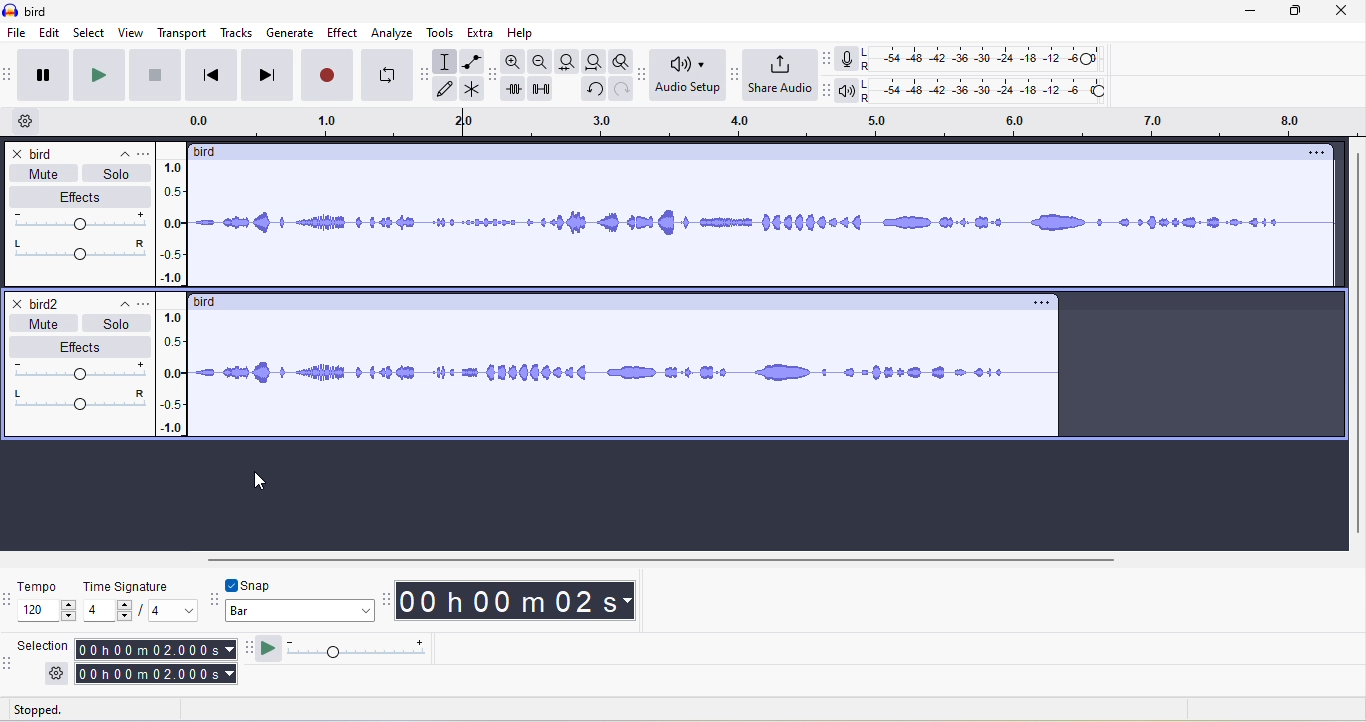  I want to click on skip to end, so click(269, 76).